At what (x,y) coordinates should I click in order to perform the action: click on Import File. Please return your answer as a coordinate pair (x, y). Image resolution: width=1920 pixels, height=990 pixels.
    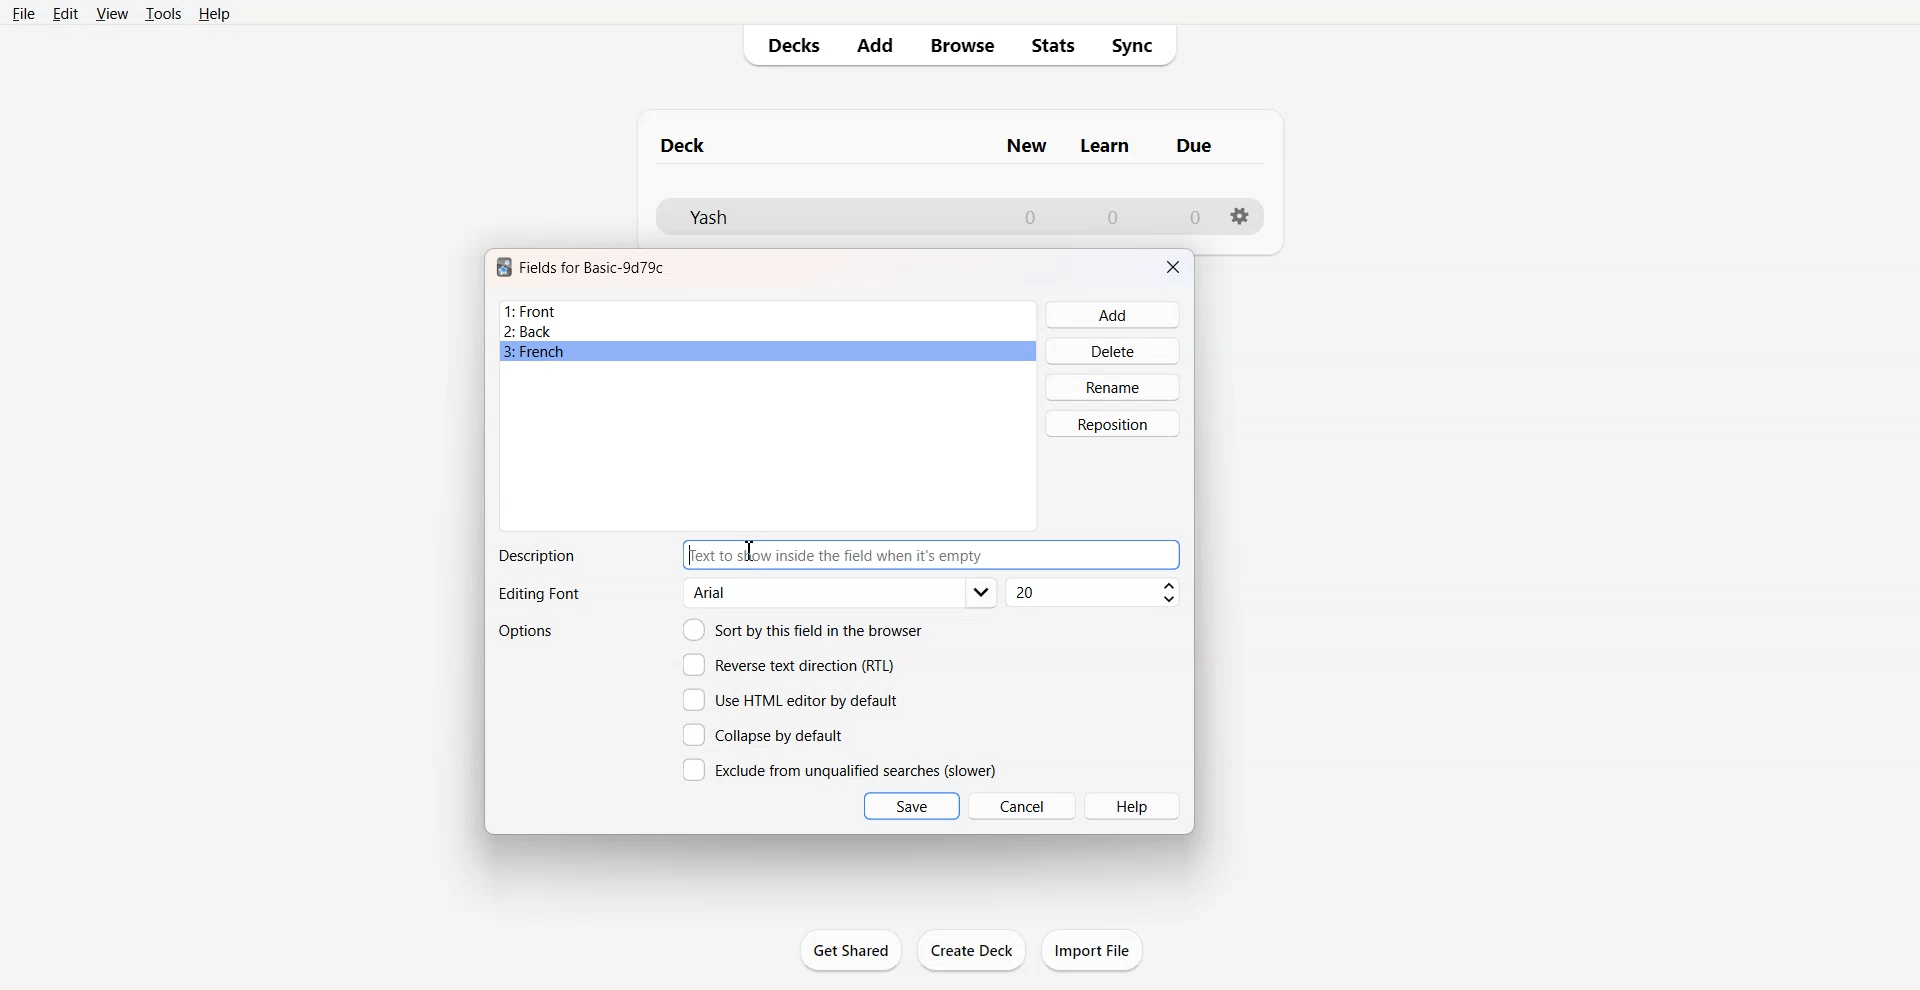
    Looking at the image, I should click on (1092, 950).